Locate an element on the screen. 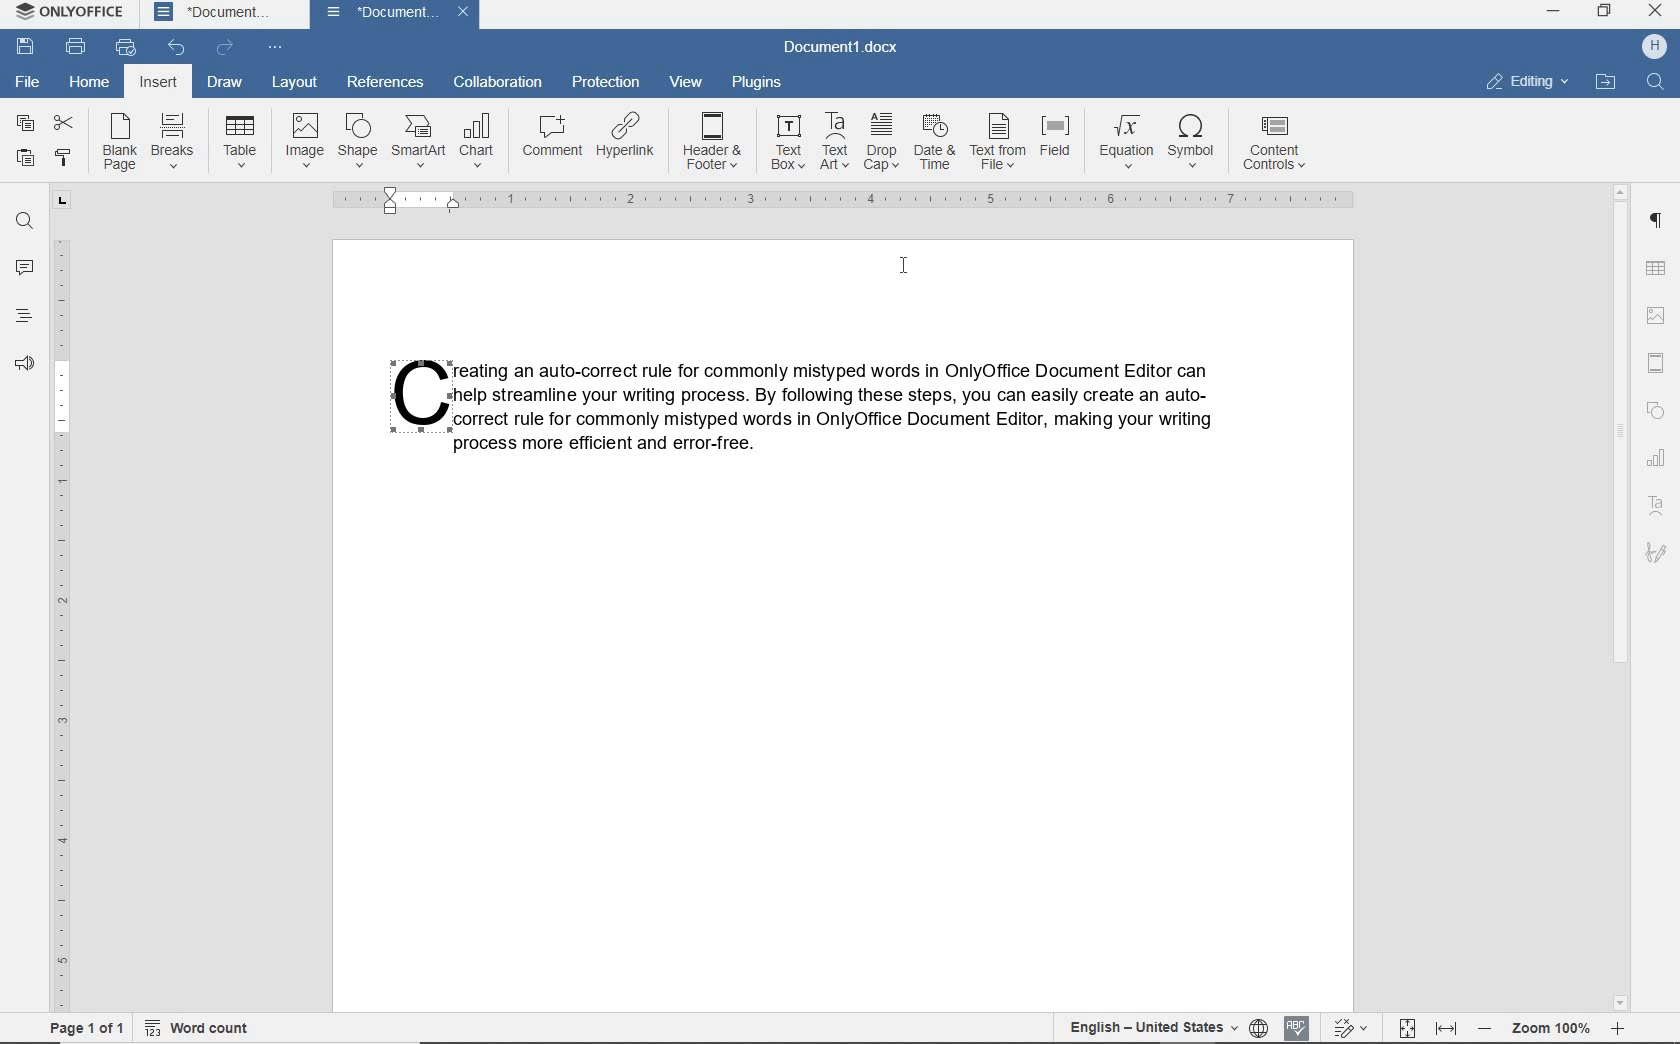 The image size is (1680, 1044). restore down is located at coordinates (1605, 13).